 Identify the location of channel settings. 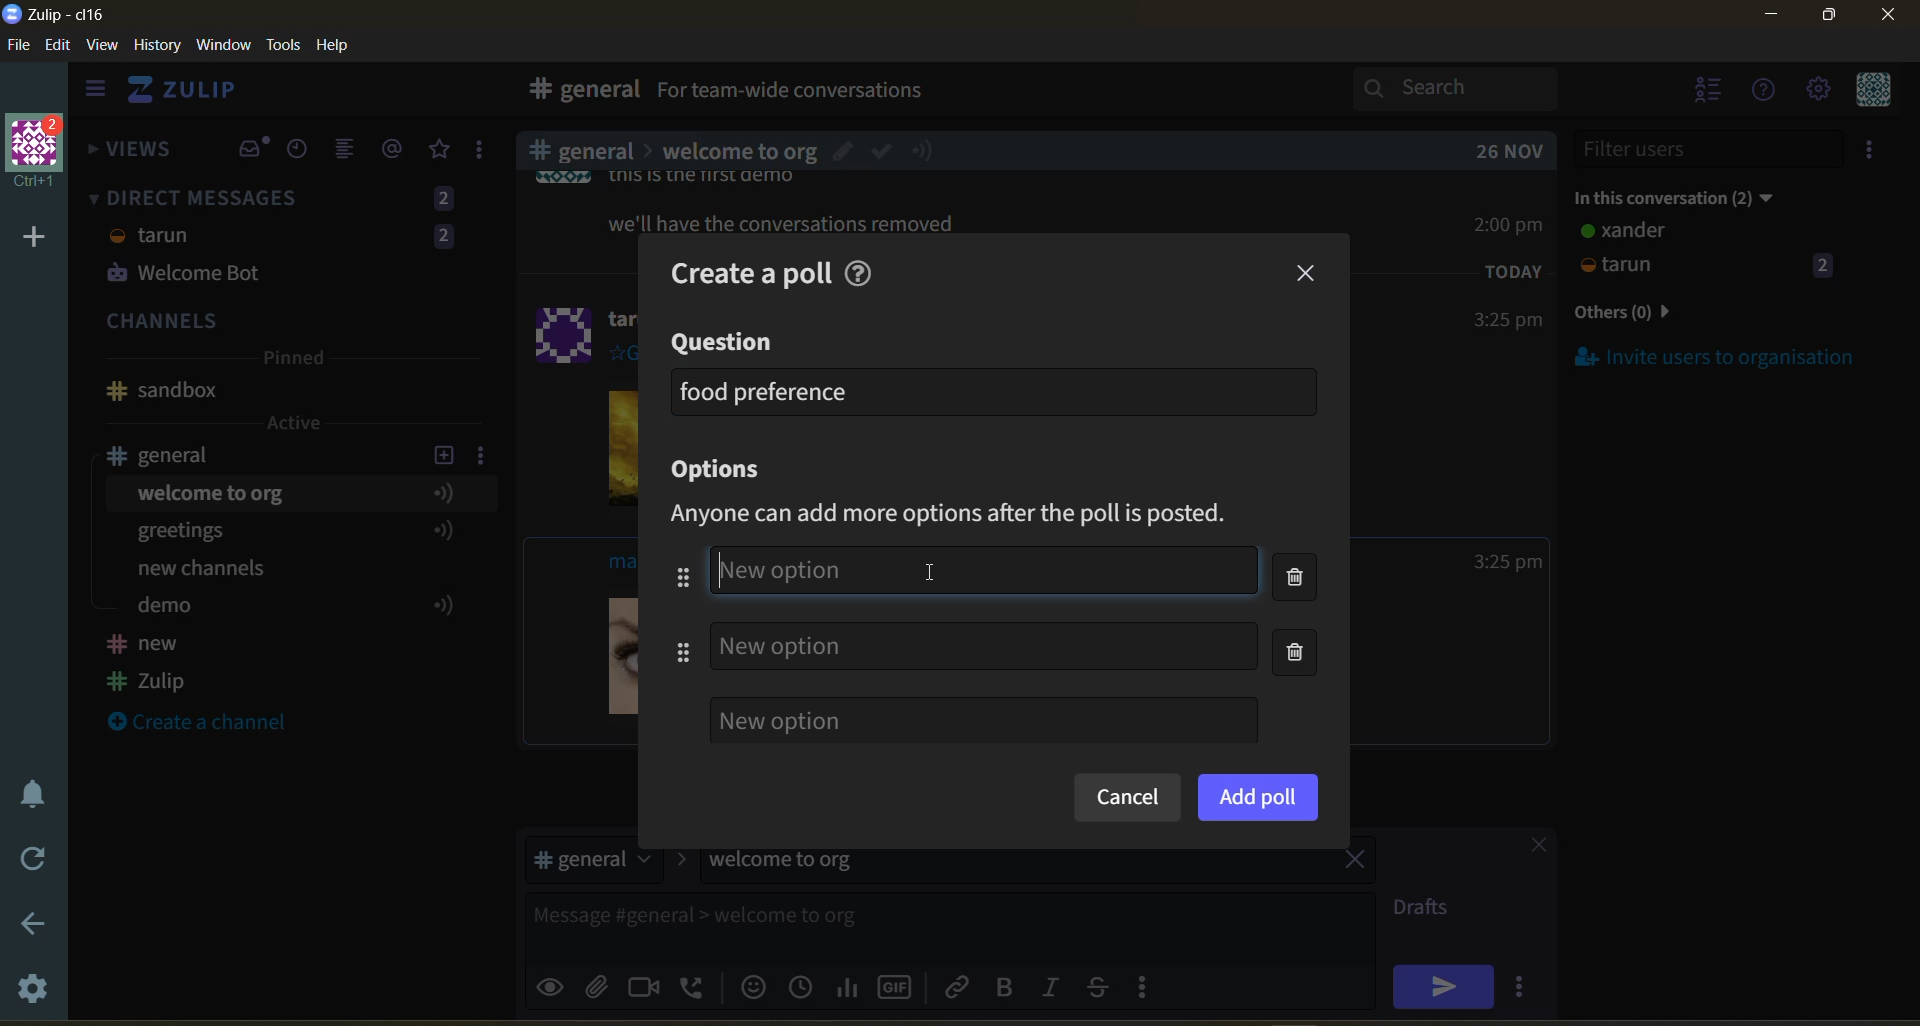
(485, 454).